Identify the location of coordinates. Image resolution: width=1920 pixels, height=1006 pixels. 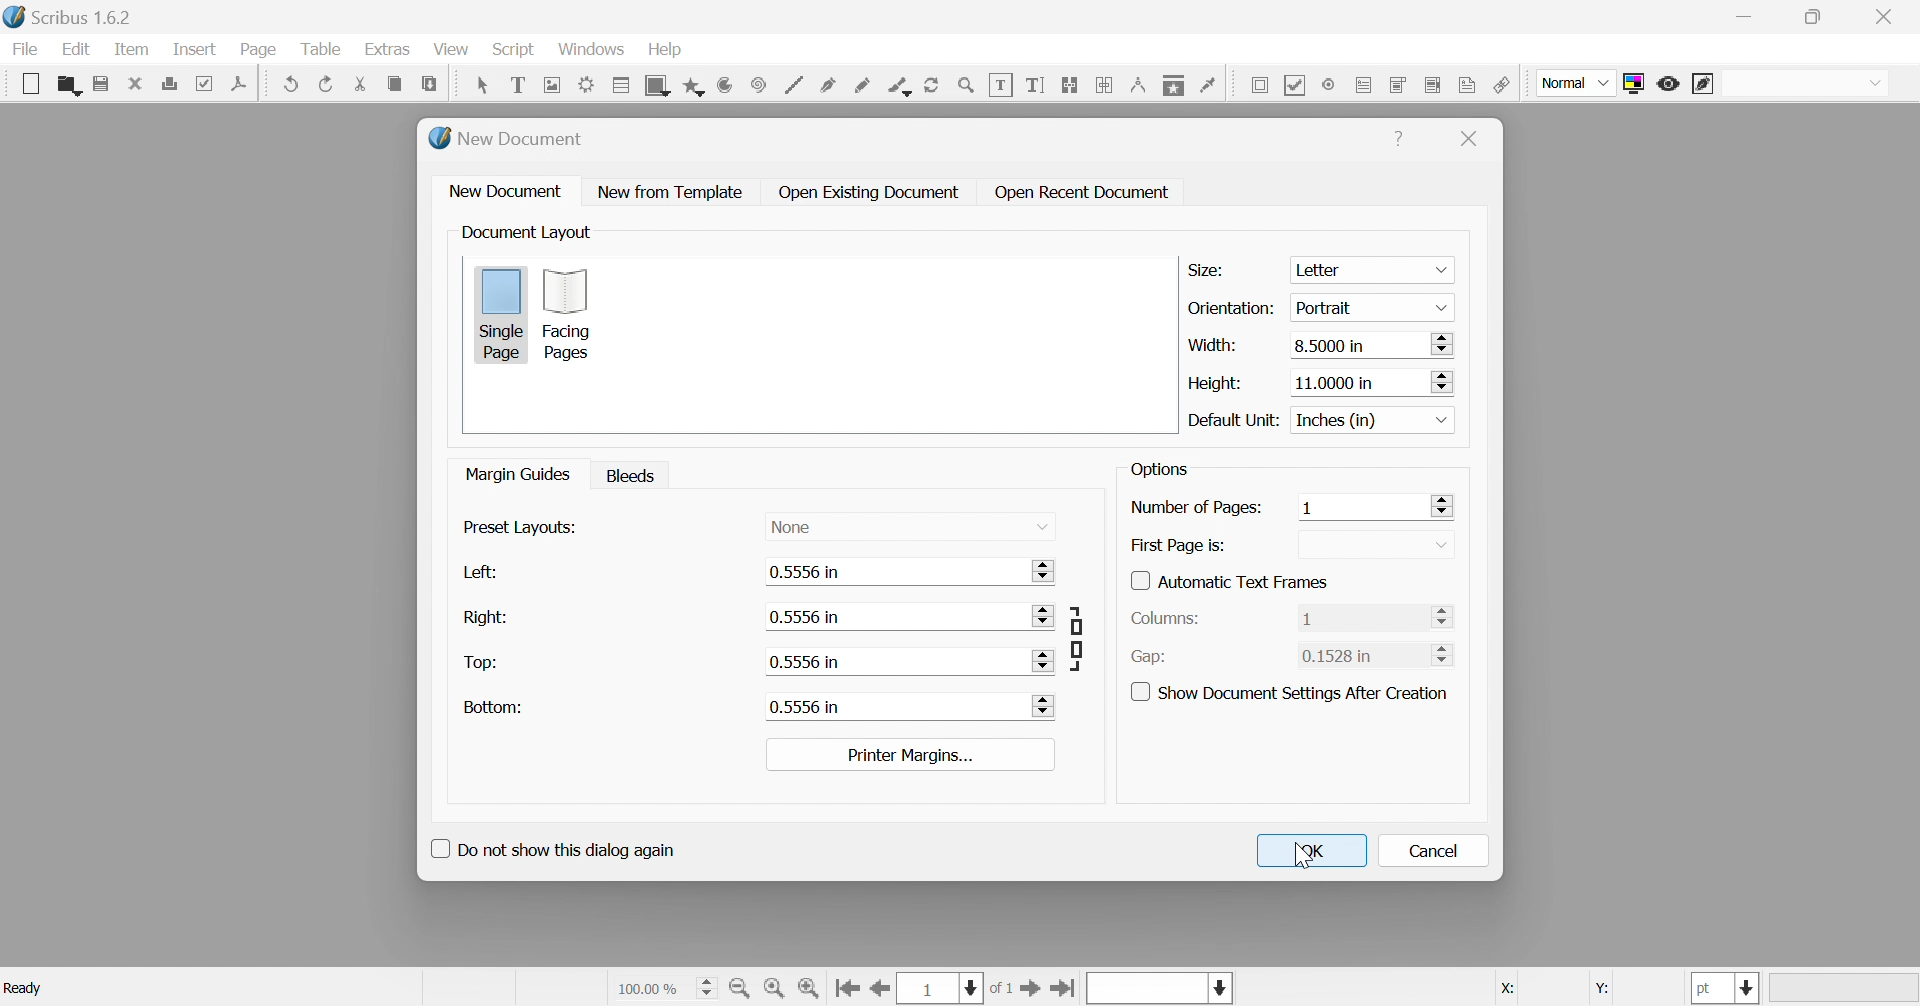
(1570, 991).